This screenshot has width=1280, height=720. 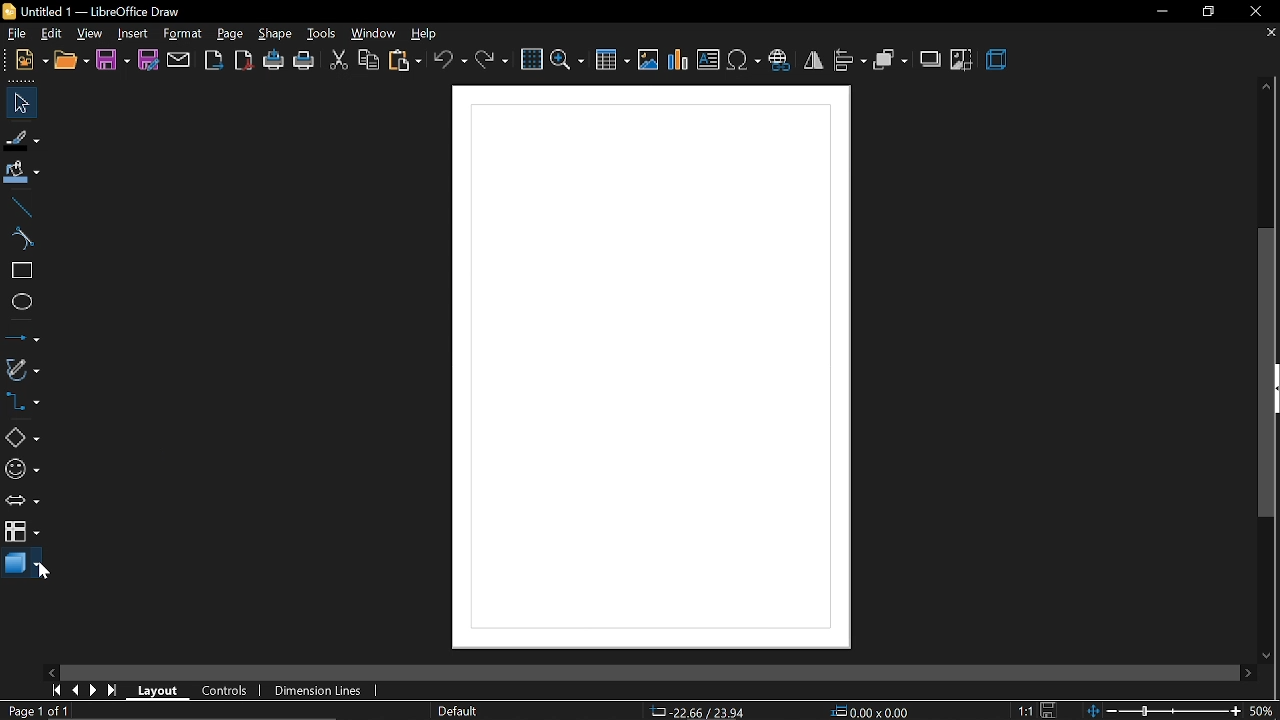 What do you see at coordinates (77, 690) in the screenshot?
I see `previous page` at bounding box center [77, 690].